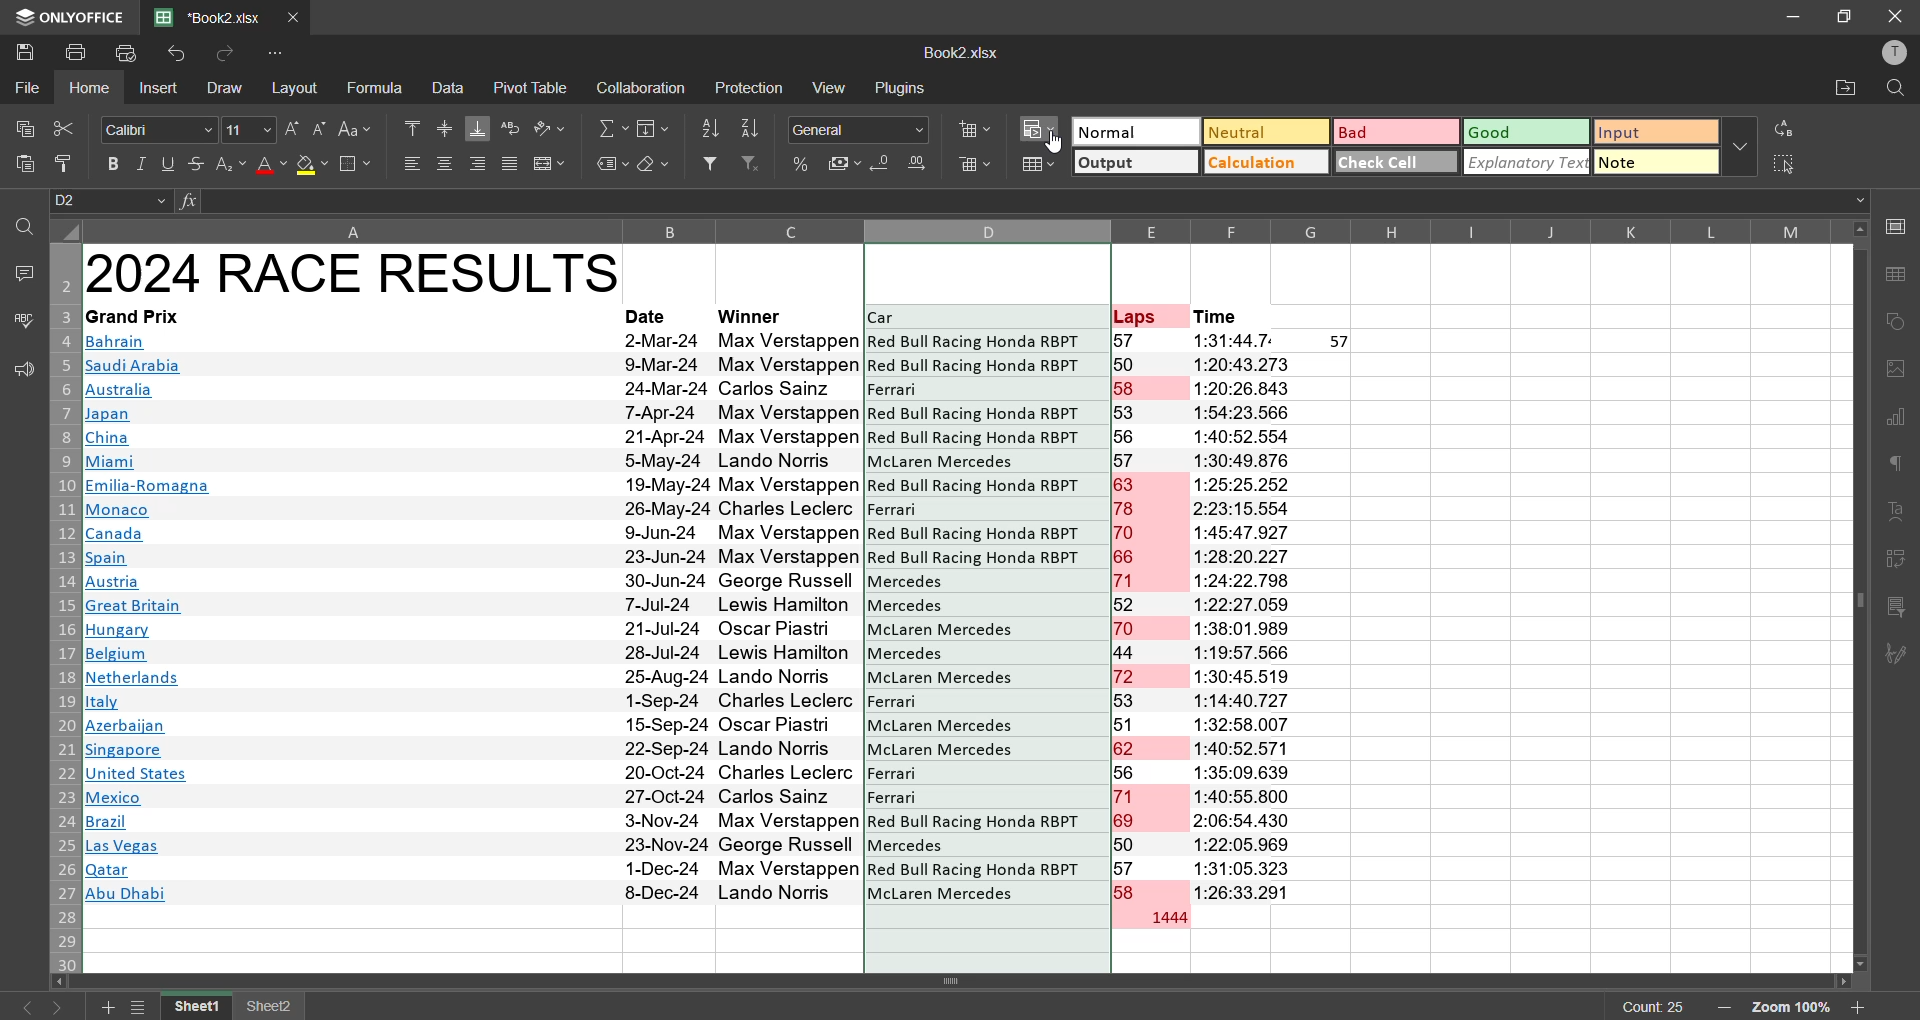 The image size is (1920, 1020). I want to click on align right, so click(482, 163).